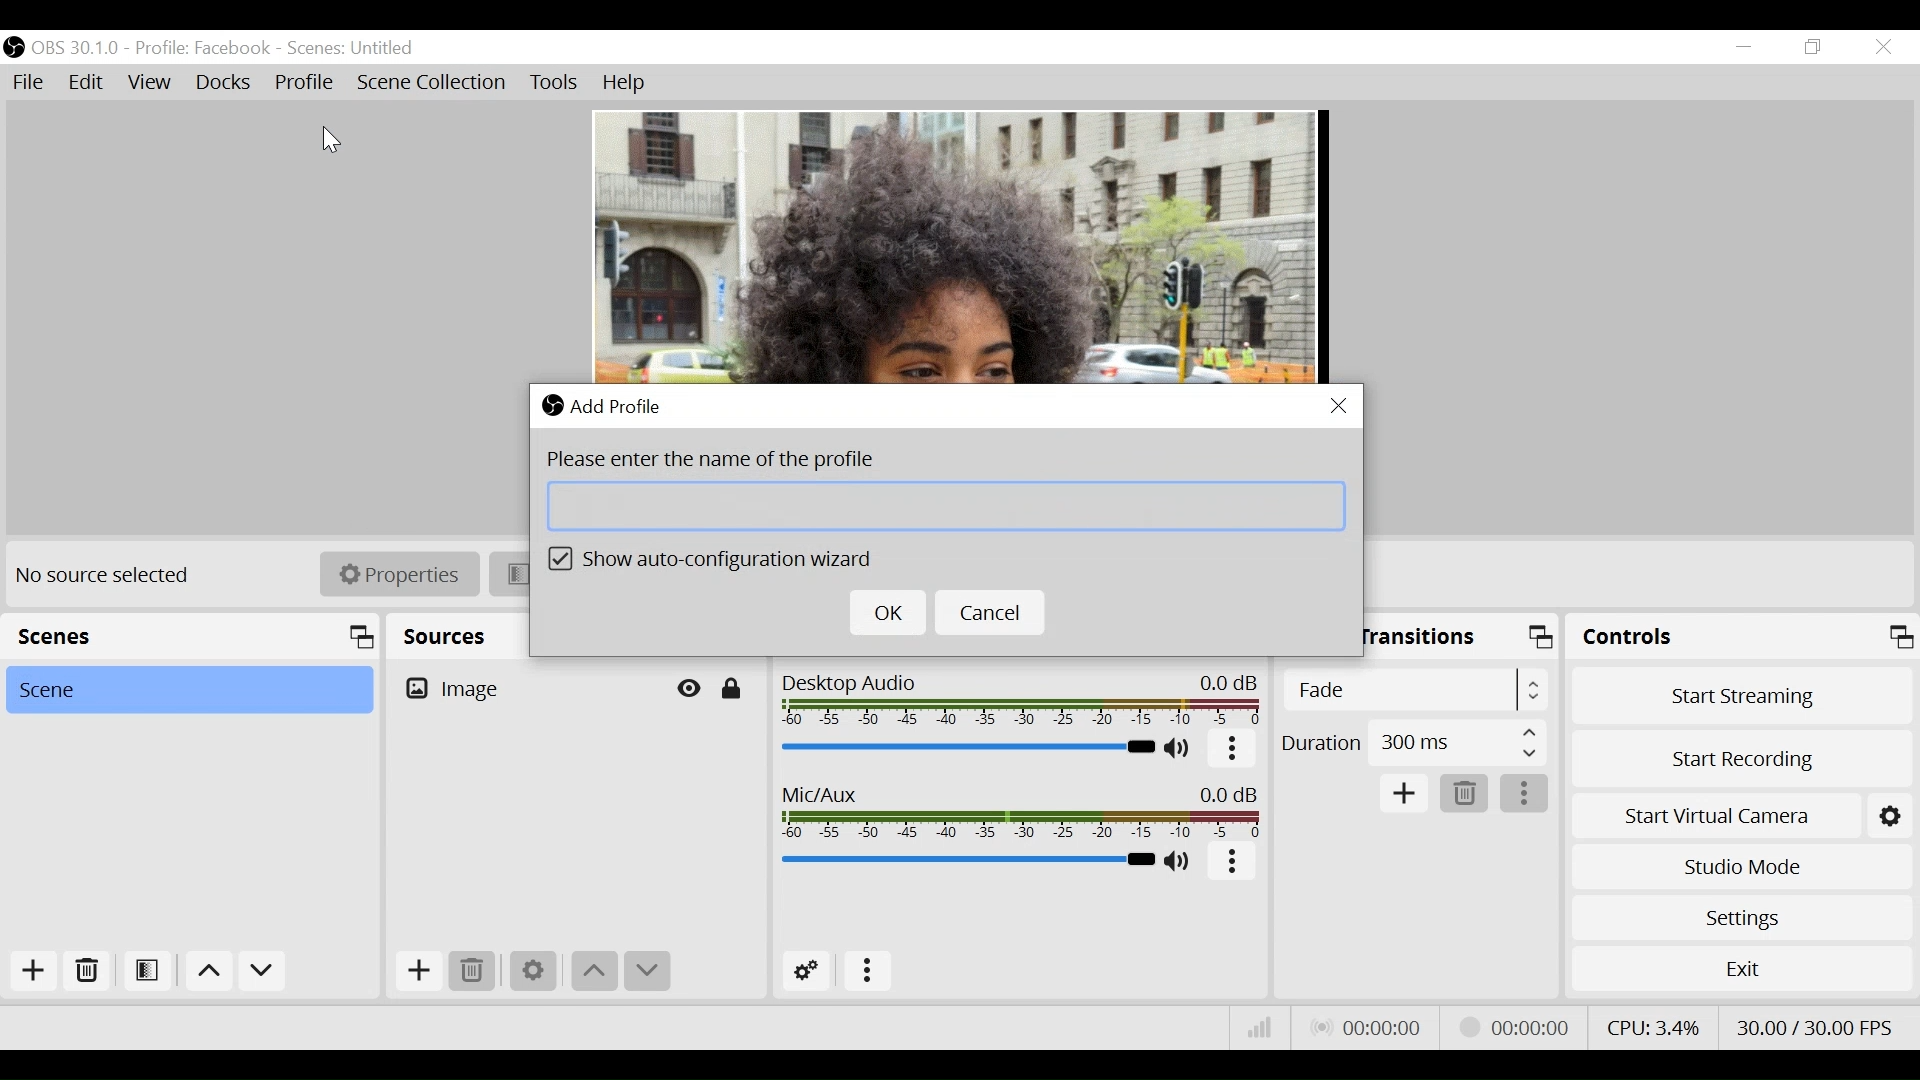 The image size is (1920, 1080). I want to click on Image, so click(527, 687).